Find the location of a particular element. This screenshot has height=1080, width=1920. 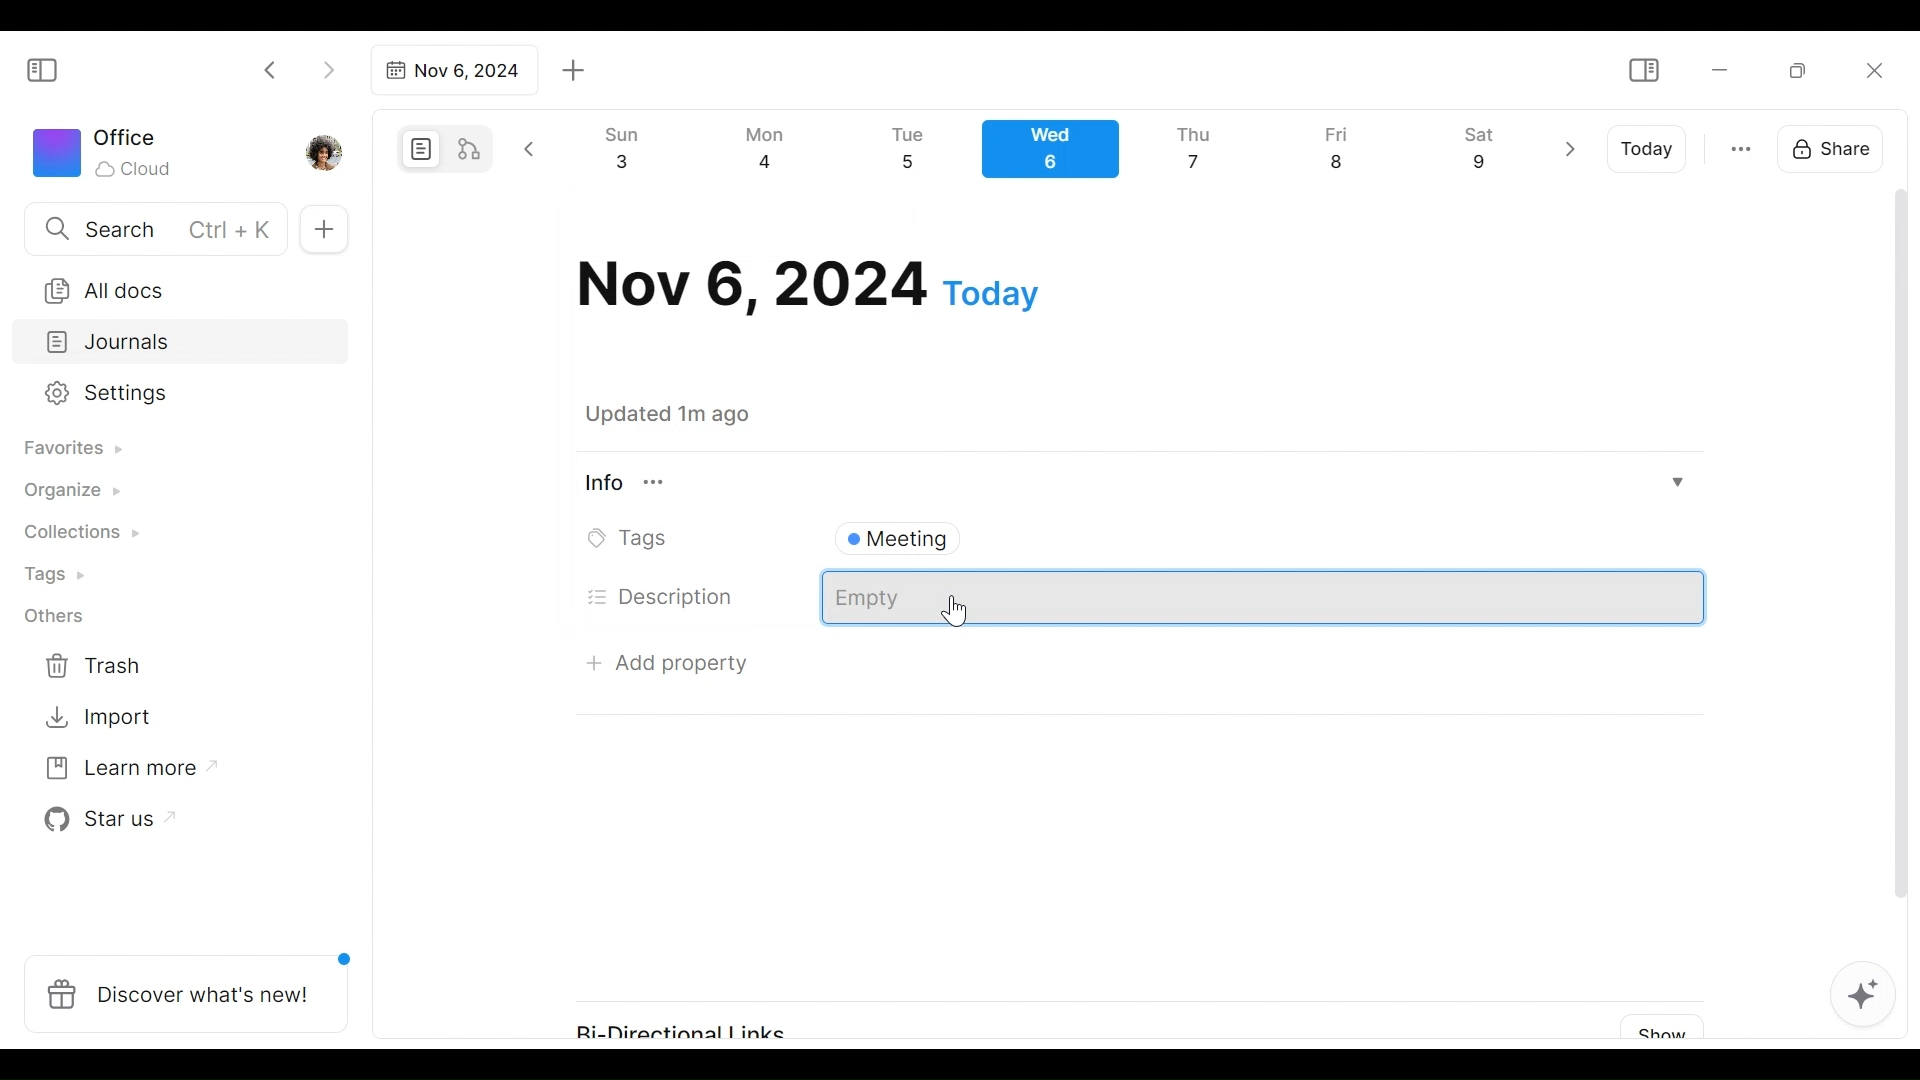

Add new  is located at coordinates (322, 230).